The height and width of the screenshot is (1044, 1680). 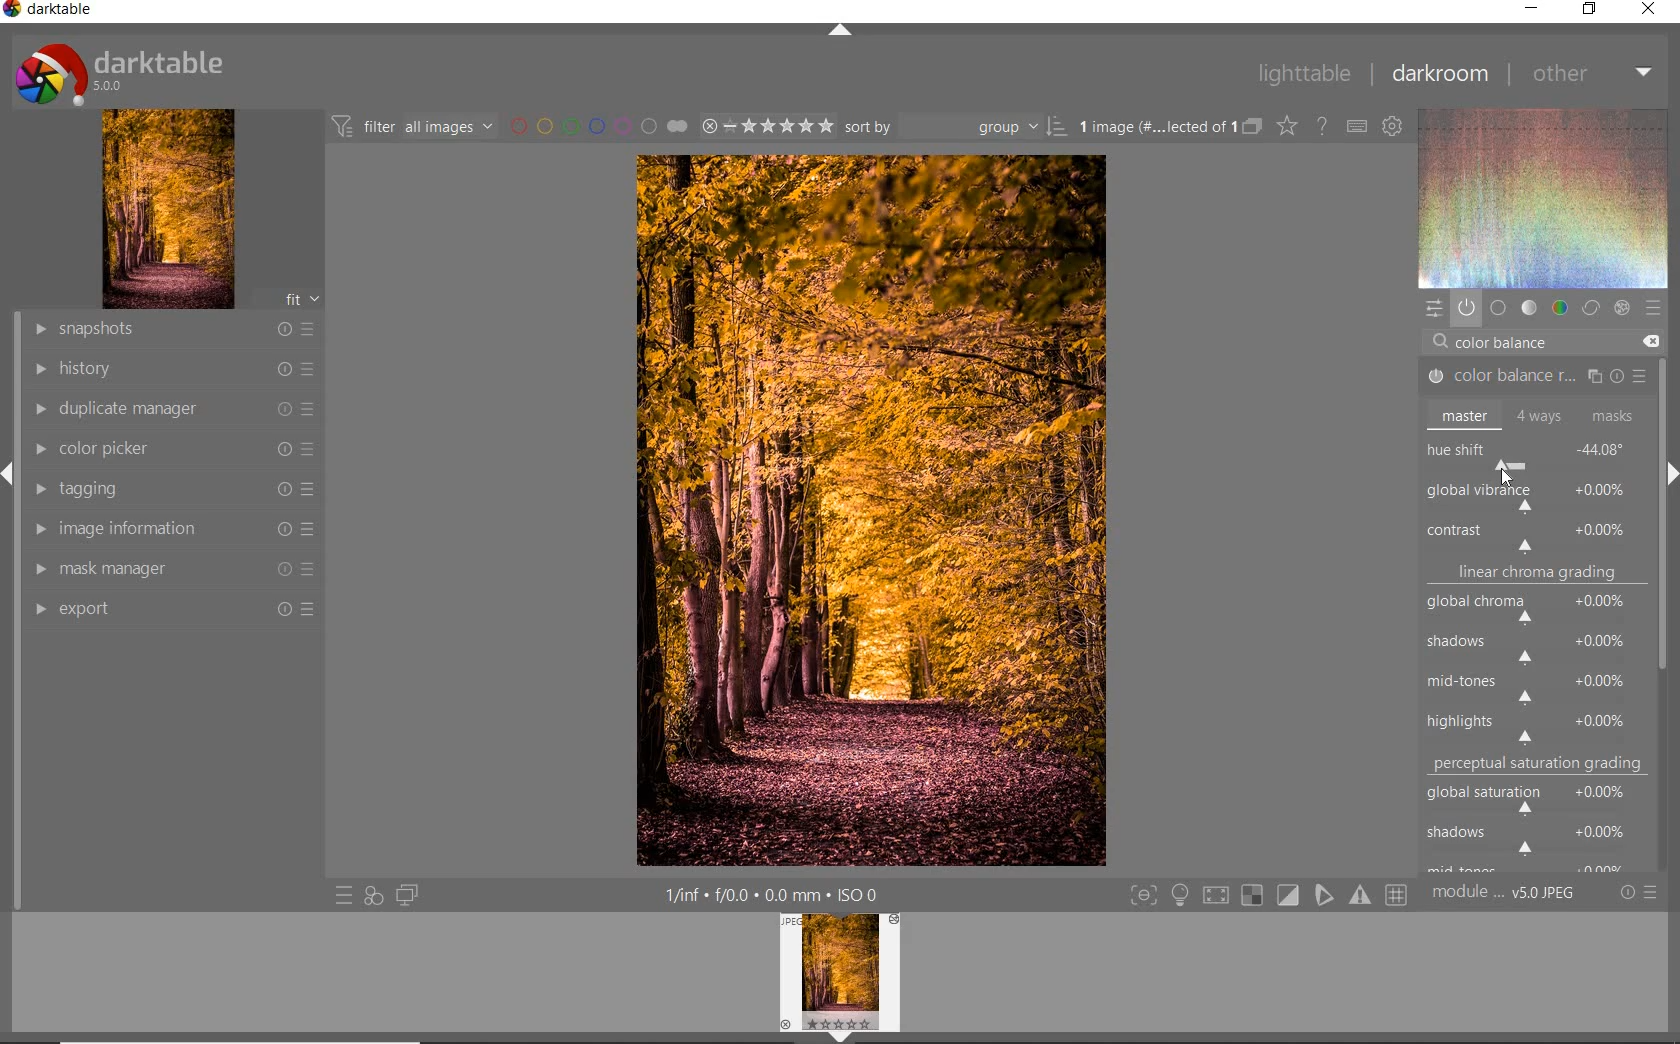 What do you see at coordinates (1532, 415) in the screenshot?
I see `master` at bounding box center [1532, 415].